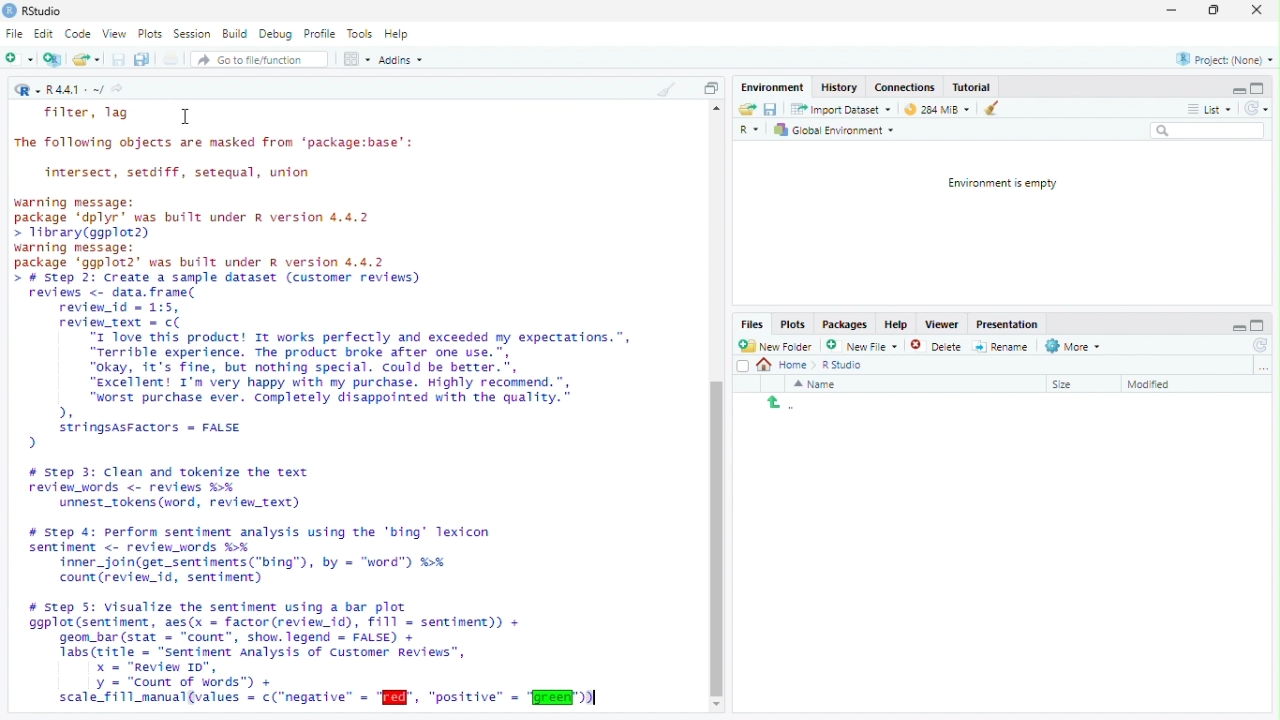 This screenshot has height=720, width=1280. What do you see at coordinates (1264, 367) in the screenshot?
I see `Browse` at bounding box center [1264, 367].